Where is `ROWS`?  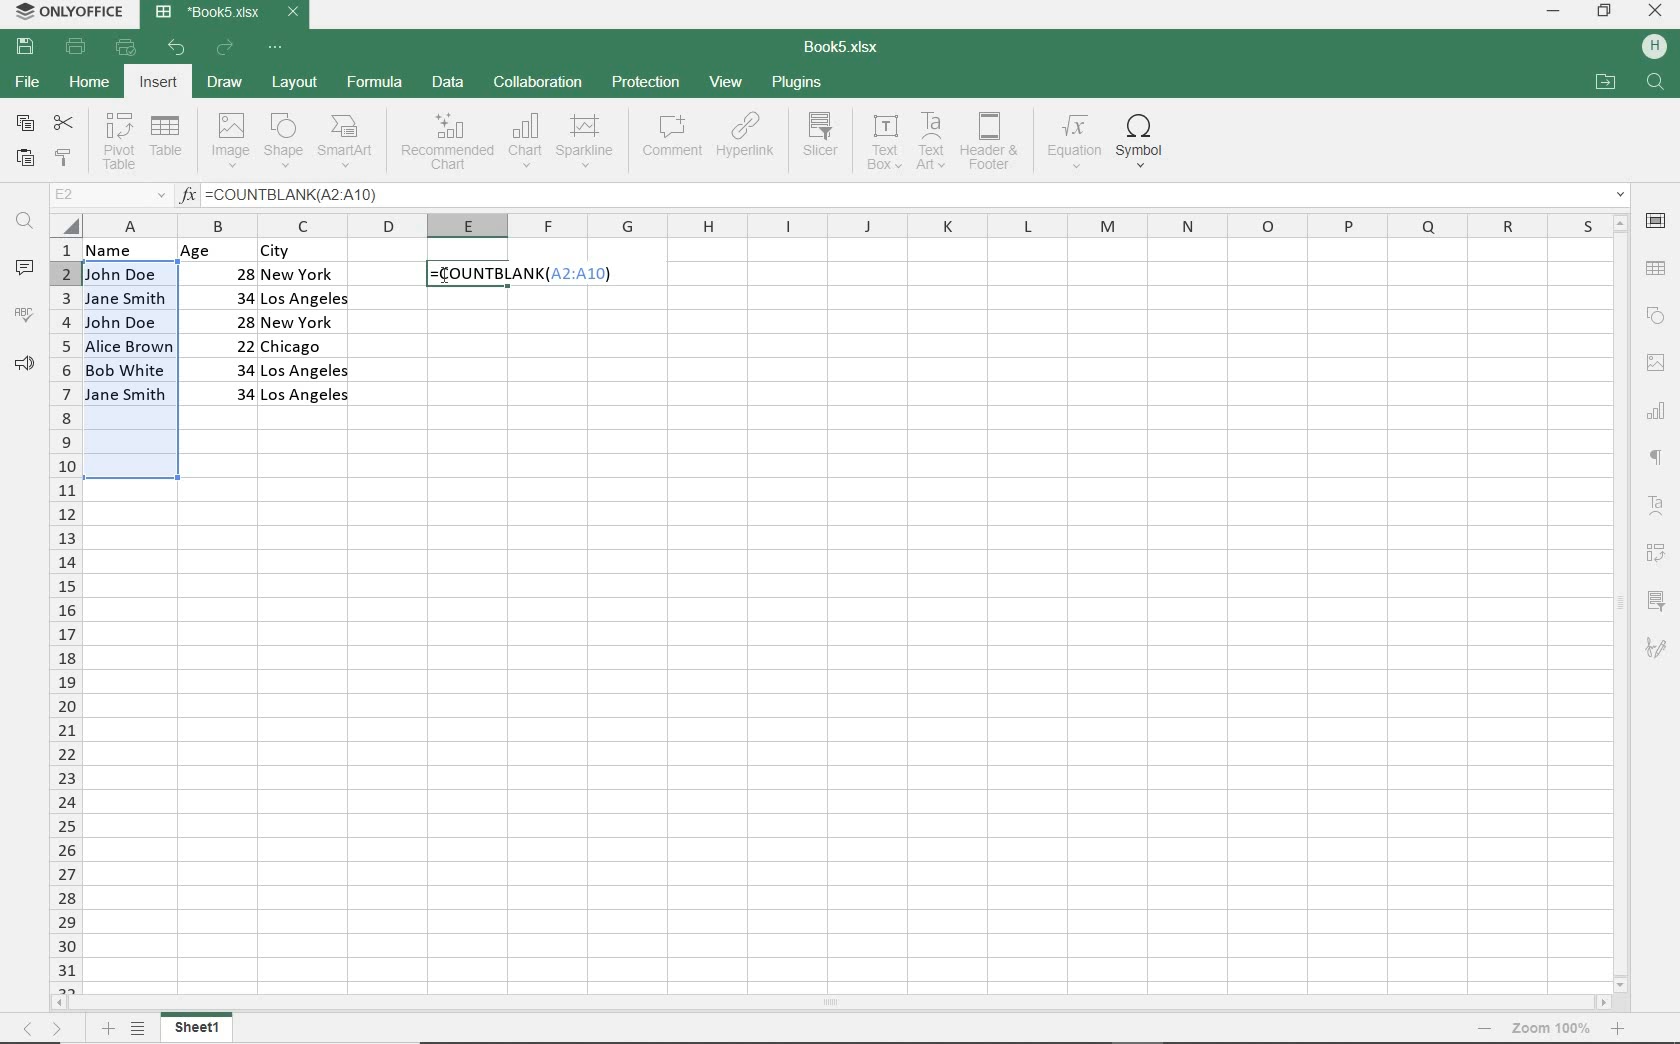
ROWS is located at coordinates (63, 614).